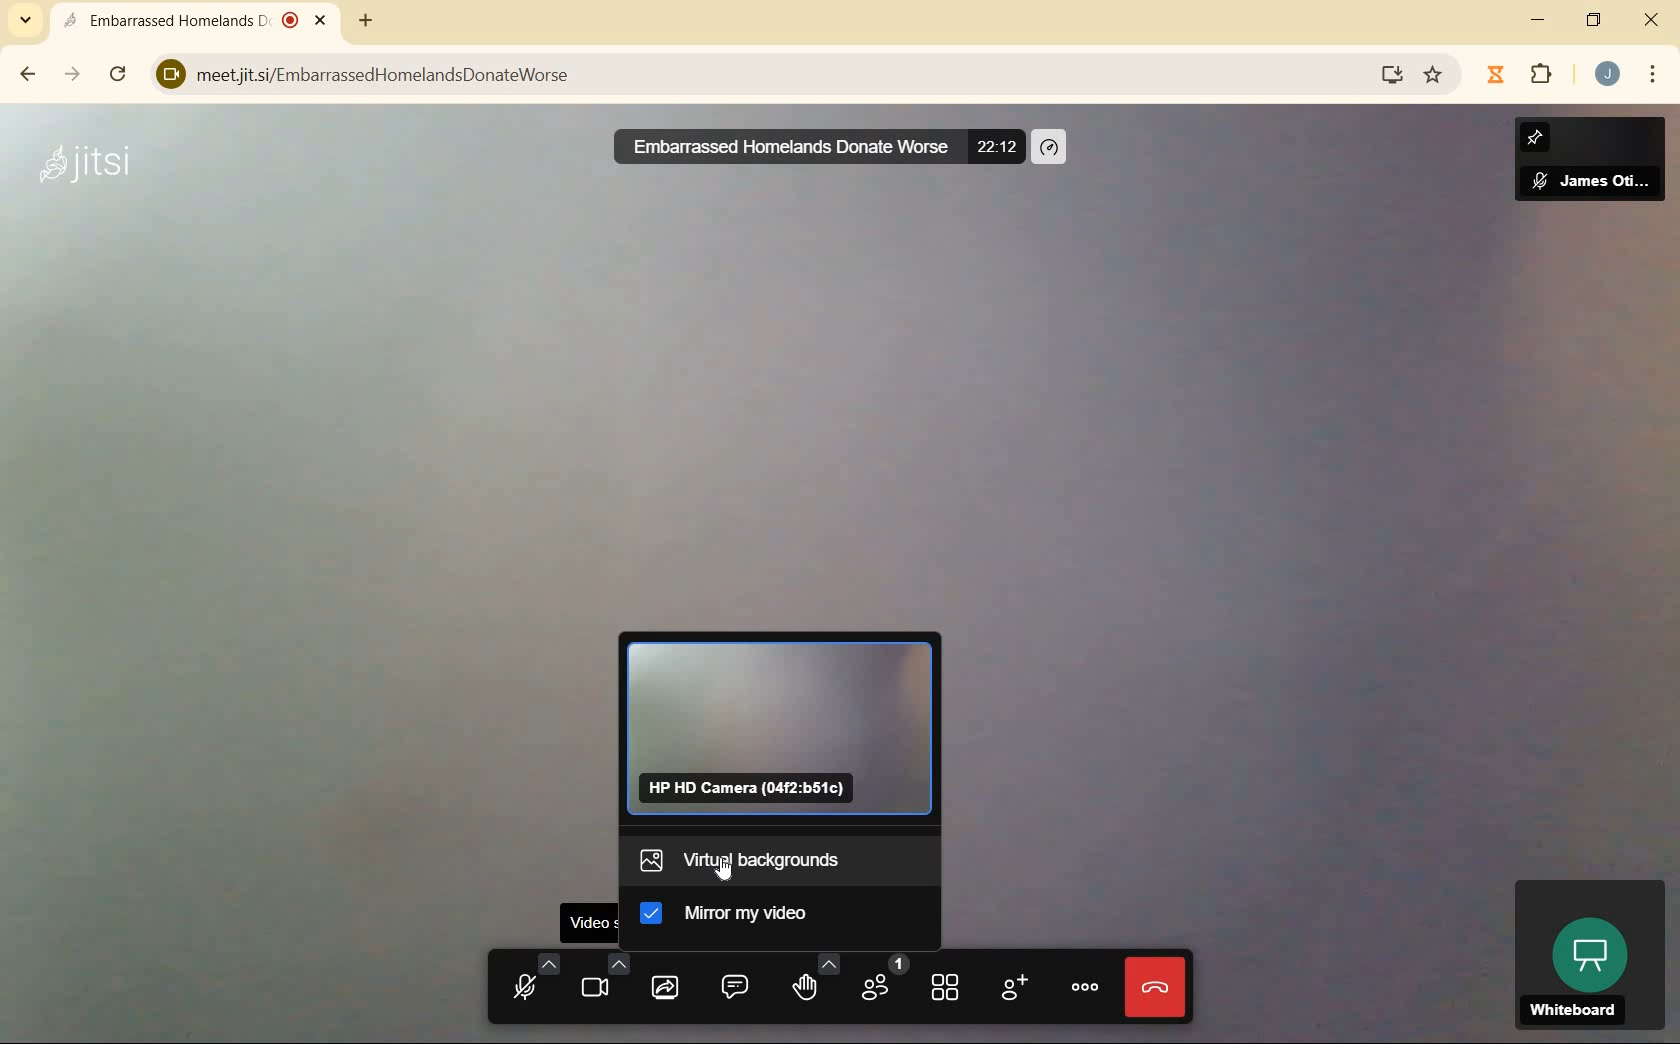 Image resolution: width=1680 pixels, height=1044 pixels. I want to click on new tab, so click(367, 19).